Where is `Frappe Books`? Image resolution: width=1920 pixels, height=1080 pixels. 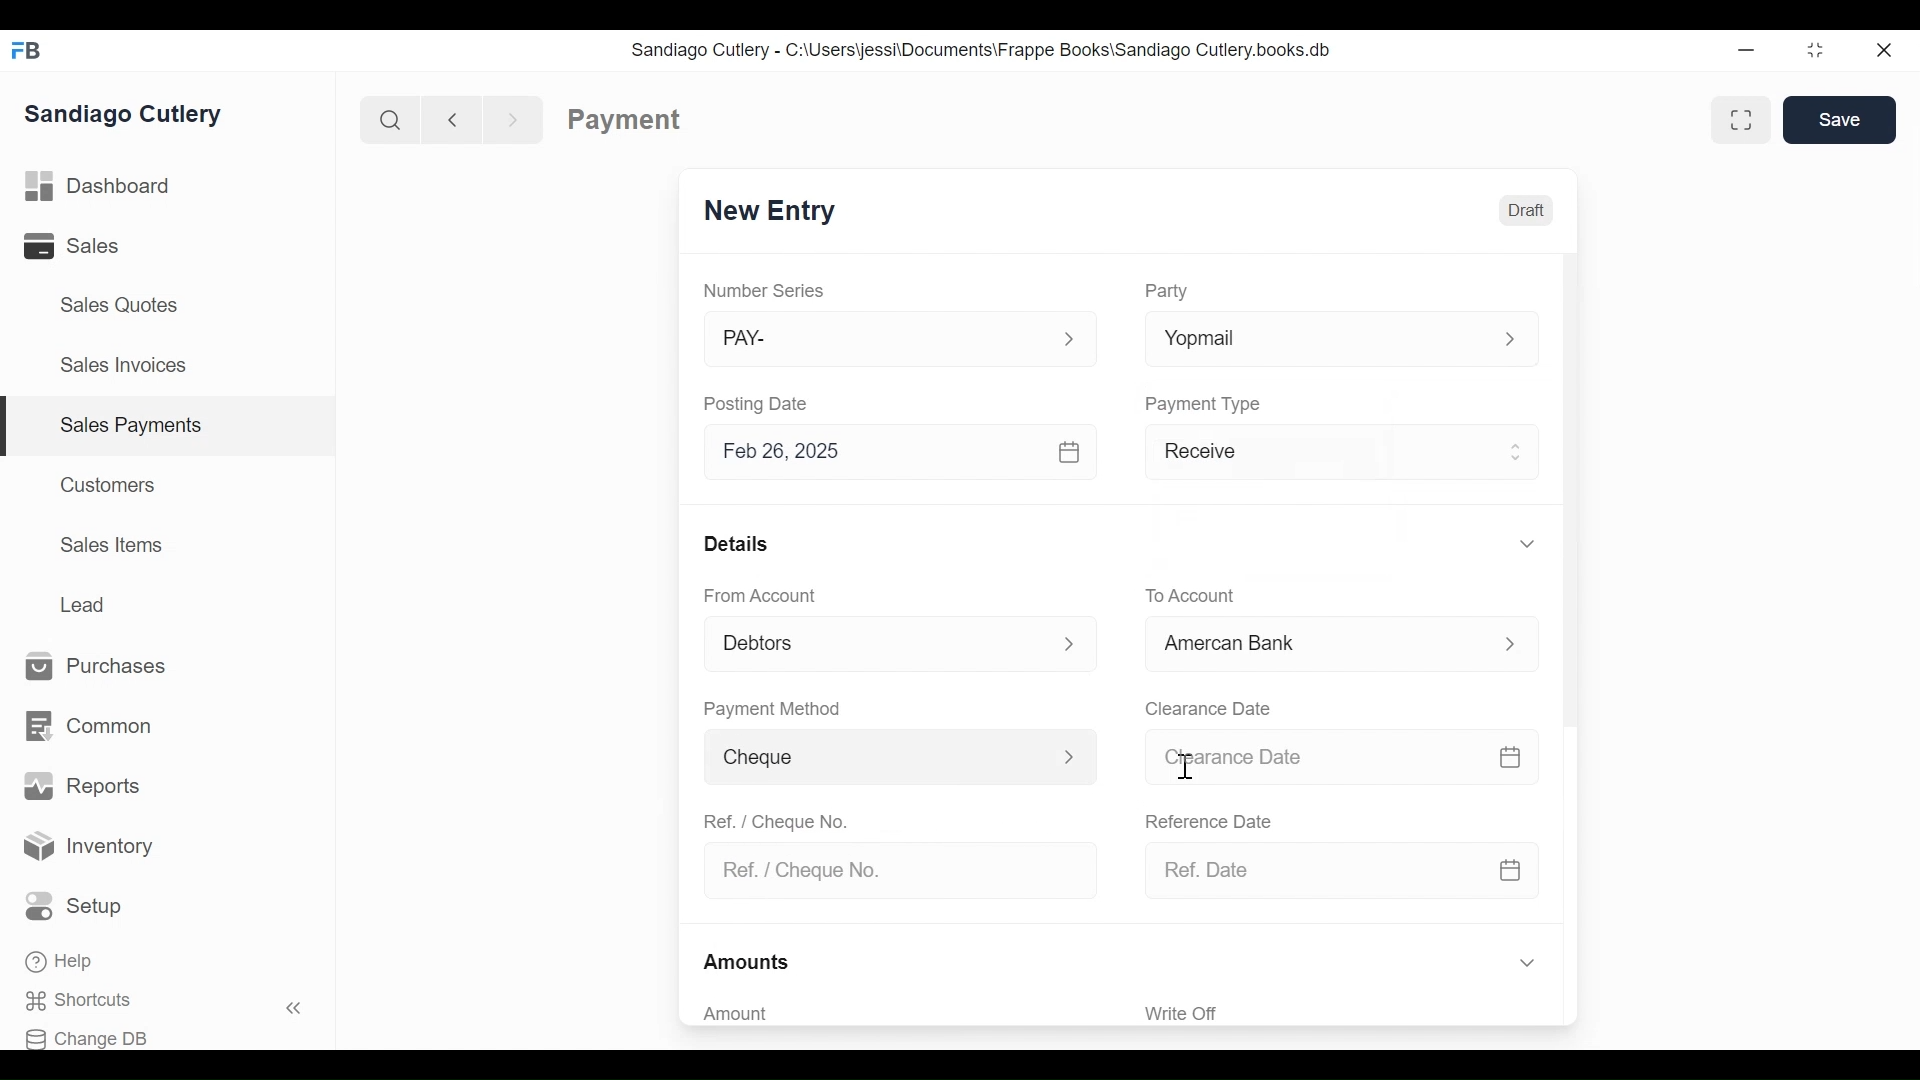 Frappe Books is located at coordinates (28, 50).